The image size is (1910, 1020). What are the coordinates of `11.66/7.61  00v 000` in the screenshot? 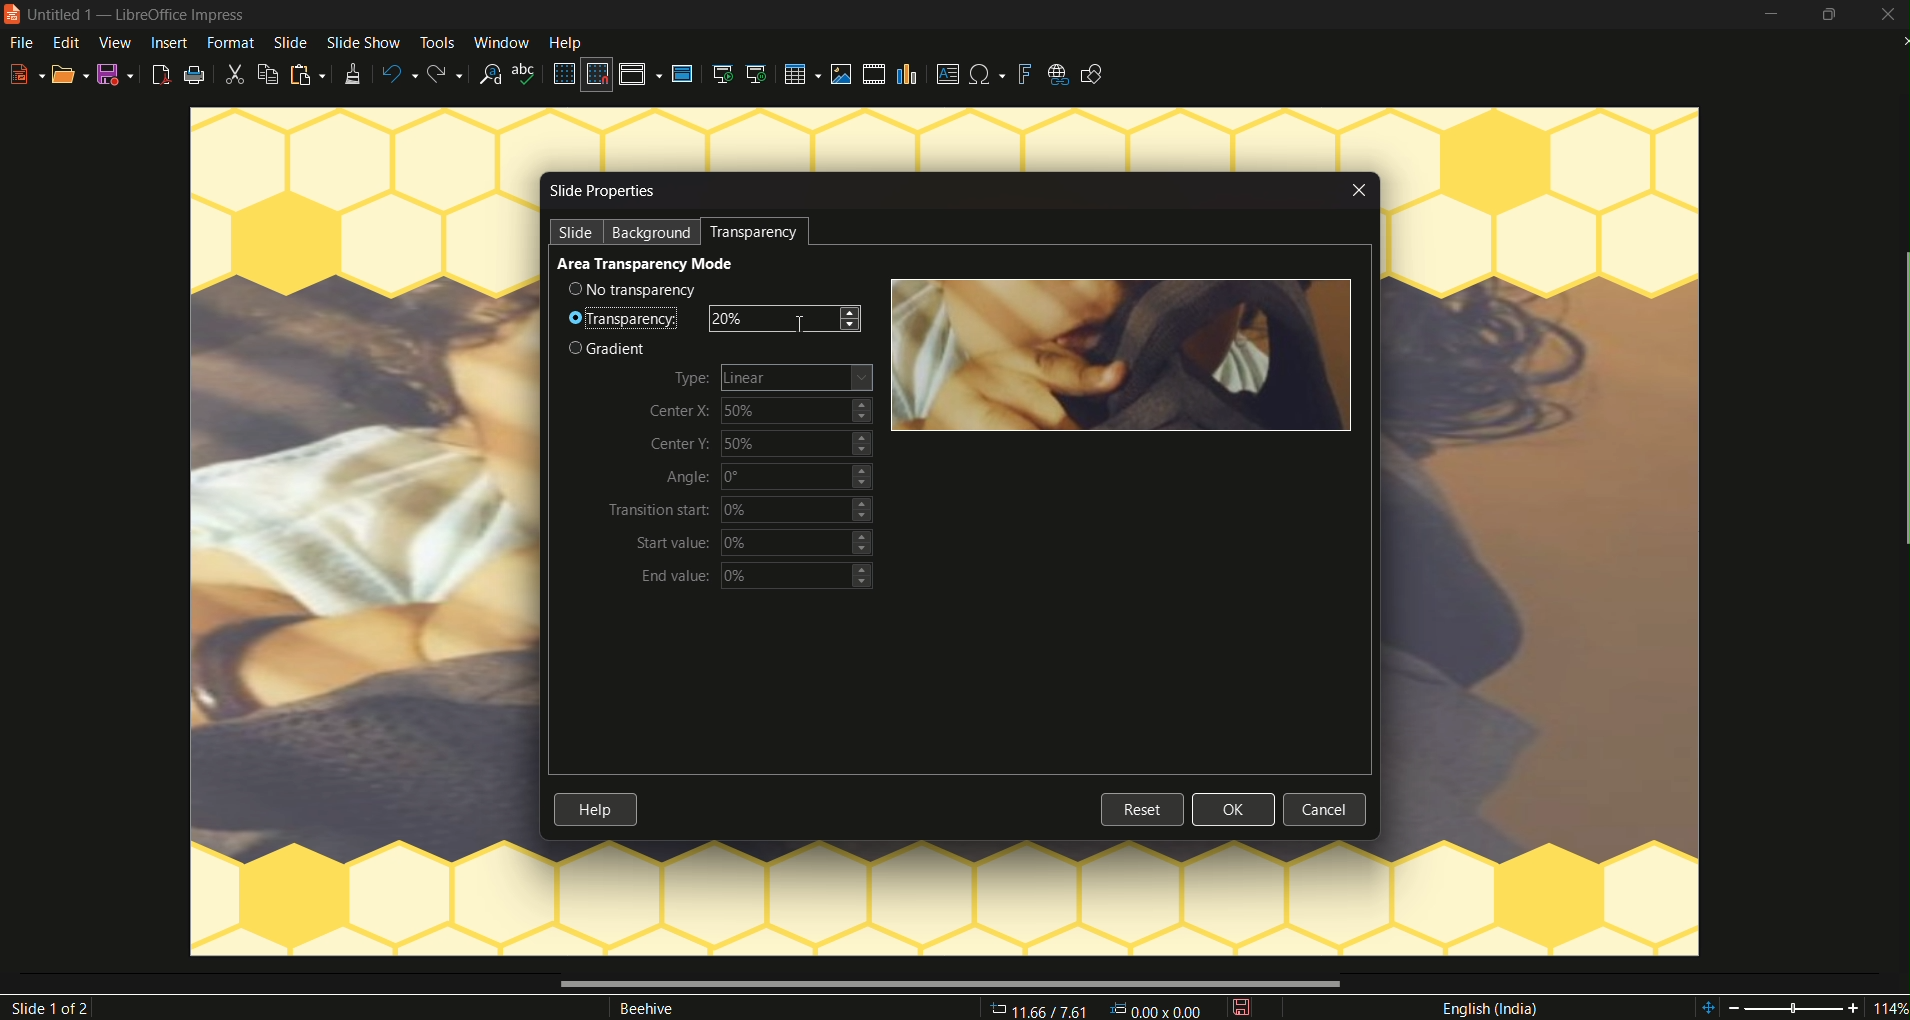 It's located at (1091, 1008).